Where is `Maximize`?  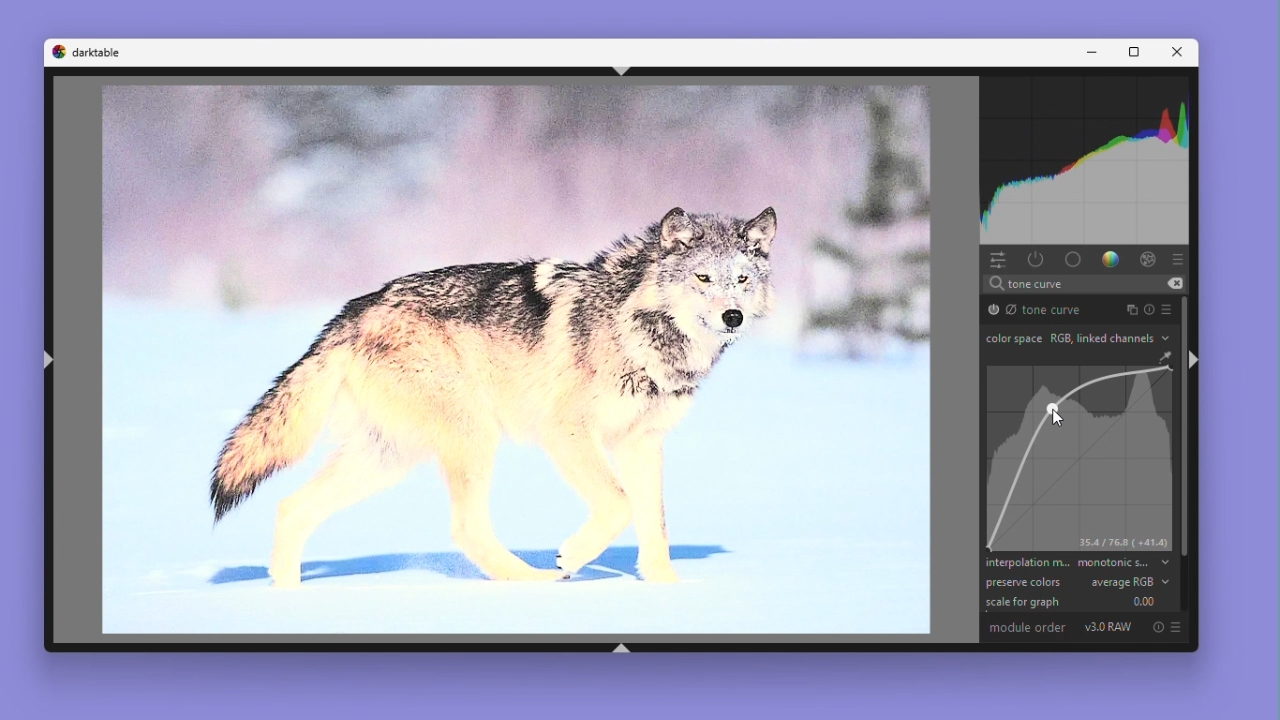
Maximize is located at coordinates (1135, 52).